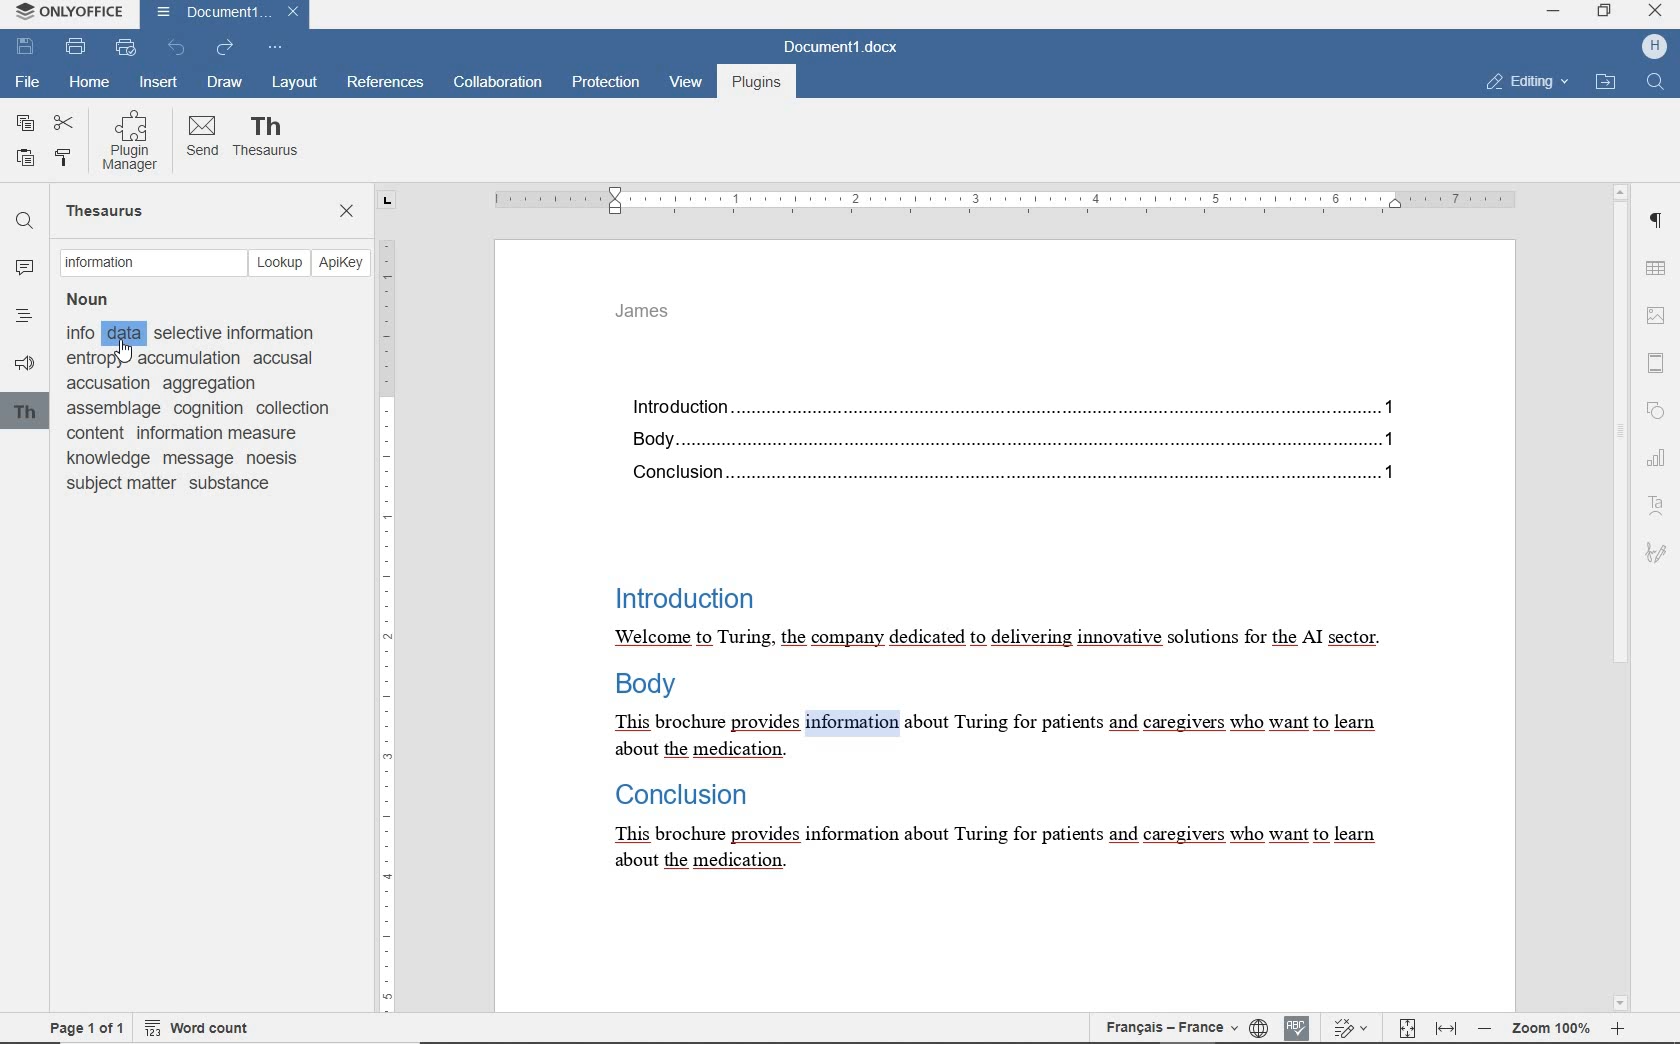  I want to click on SCROLLBAR, so click(1621, 597).